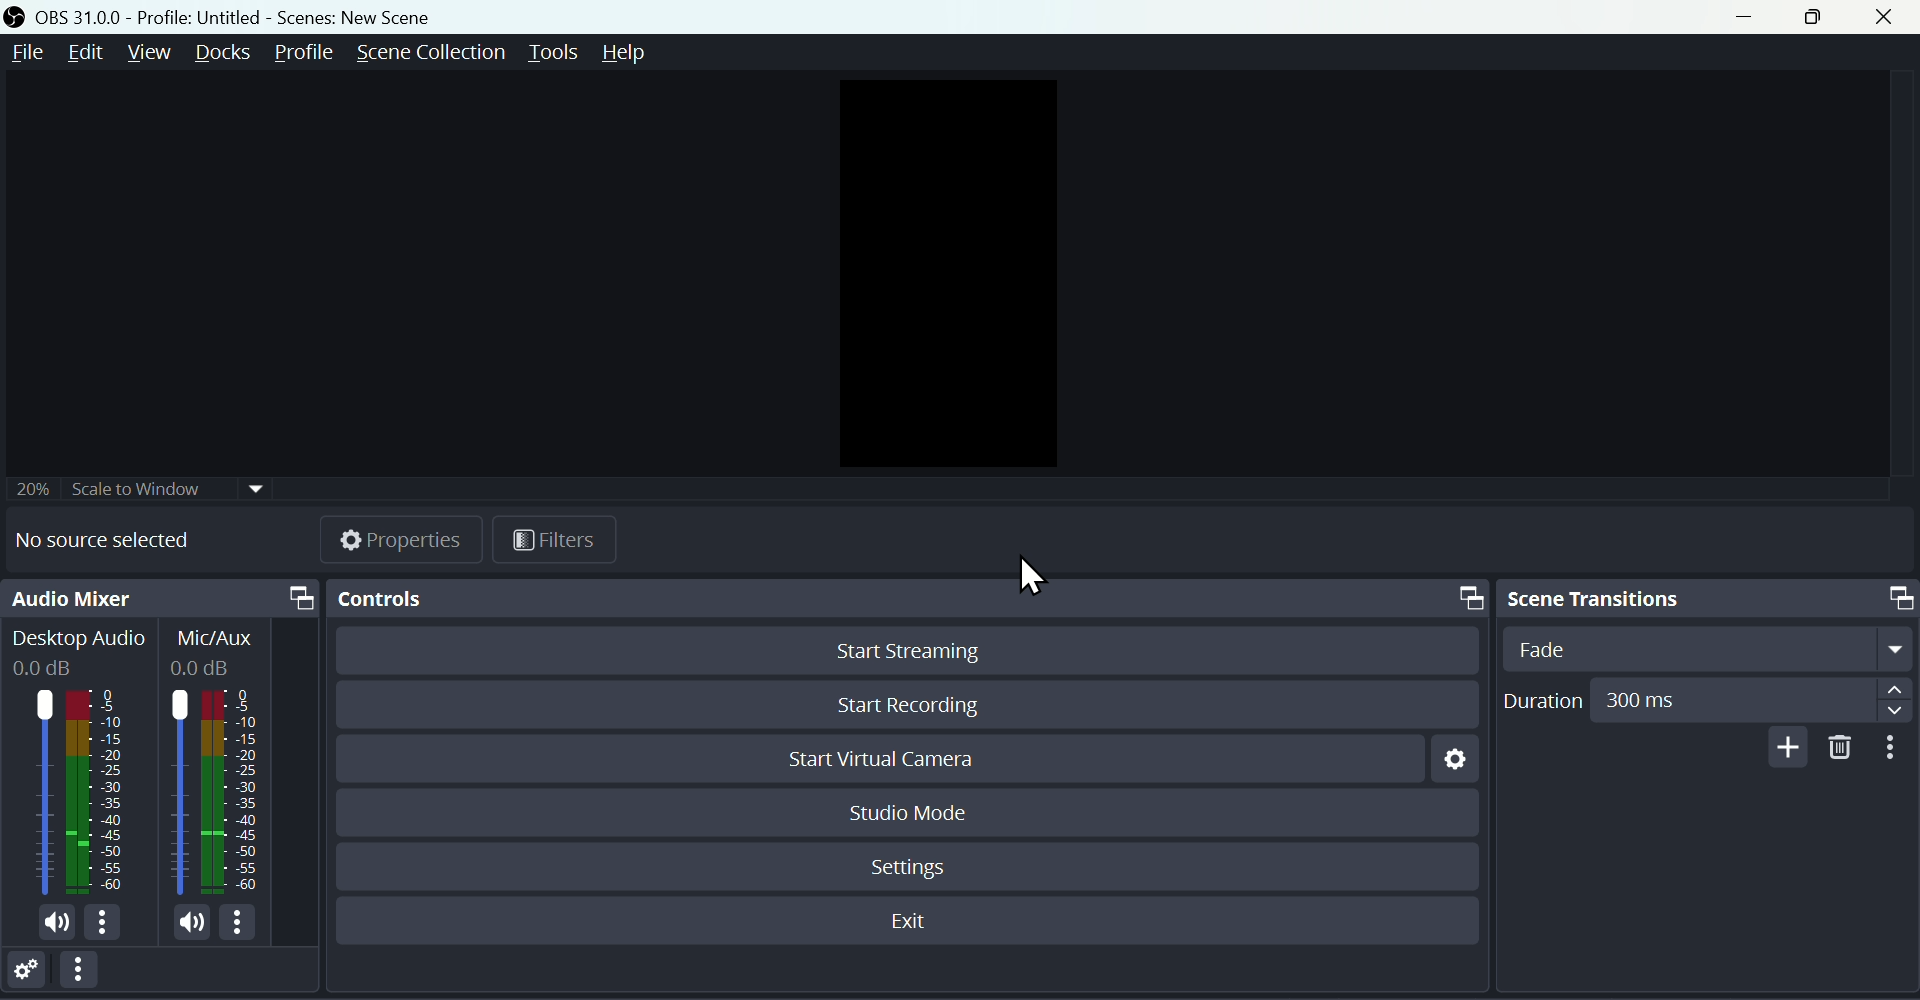 Image resolution: width=1920 pixels, height=1000 pixels. What do you see at coordinates (229, 16) in the screenshot?
I see `OBS 30.0 .0 Profile: untitled, Scenes: New scenes` at bounding box center [229, 16].